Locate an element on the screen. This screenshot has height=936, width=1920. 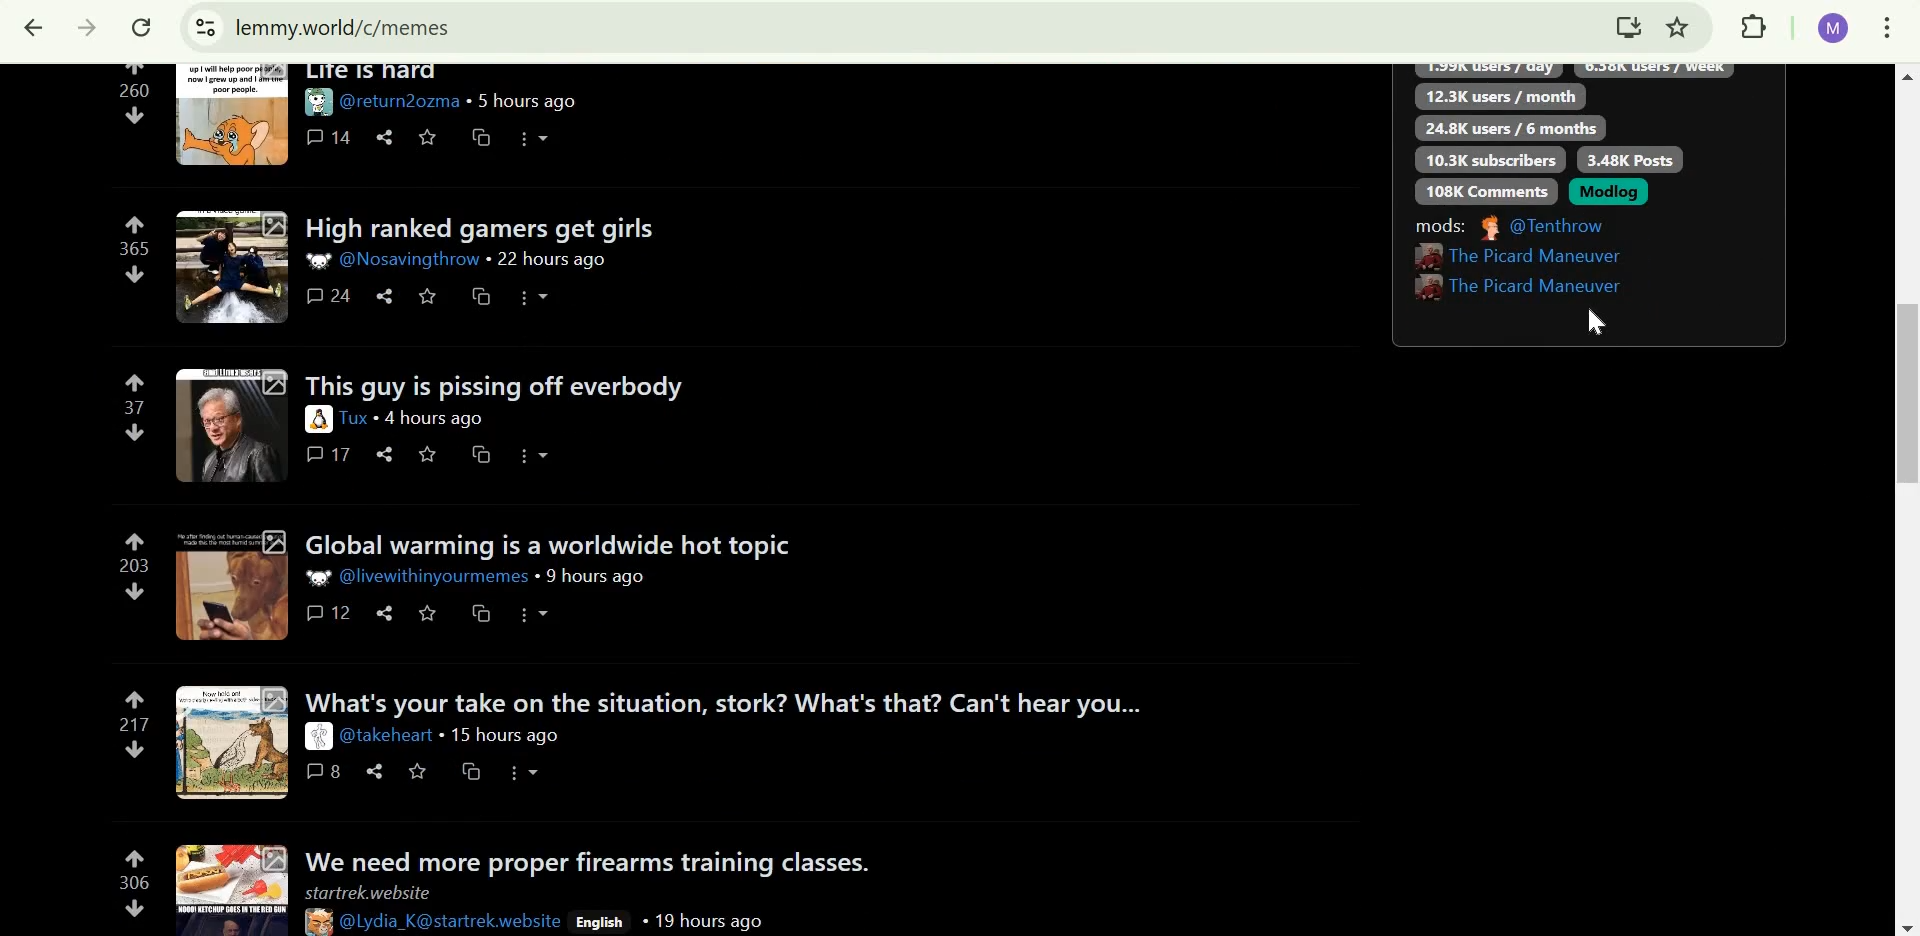
203 points is located at coordinates (132, 565).